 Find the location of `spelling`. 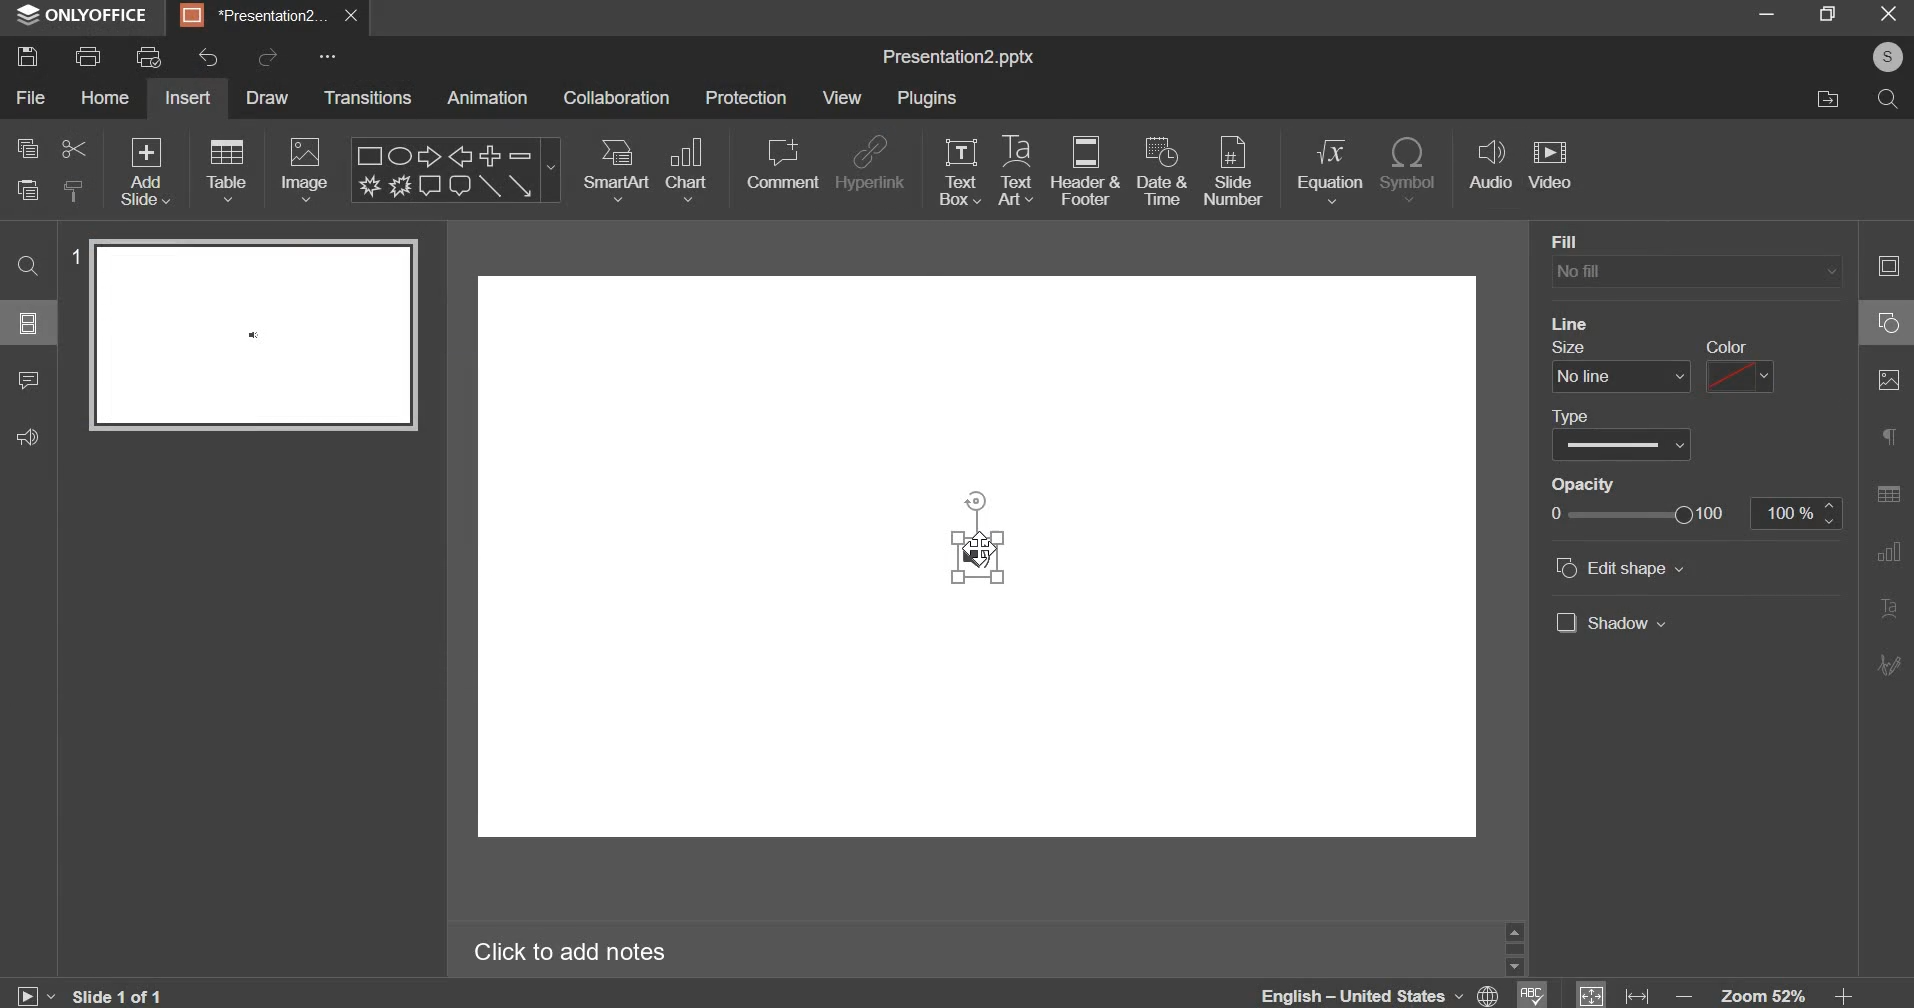

spelling is located at coordinates (1530, 994).